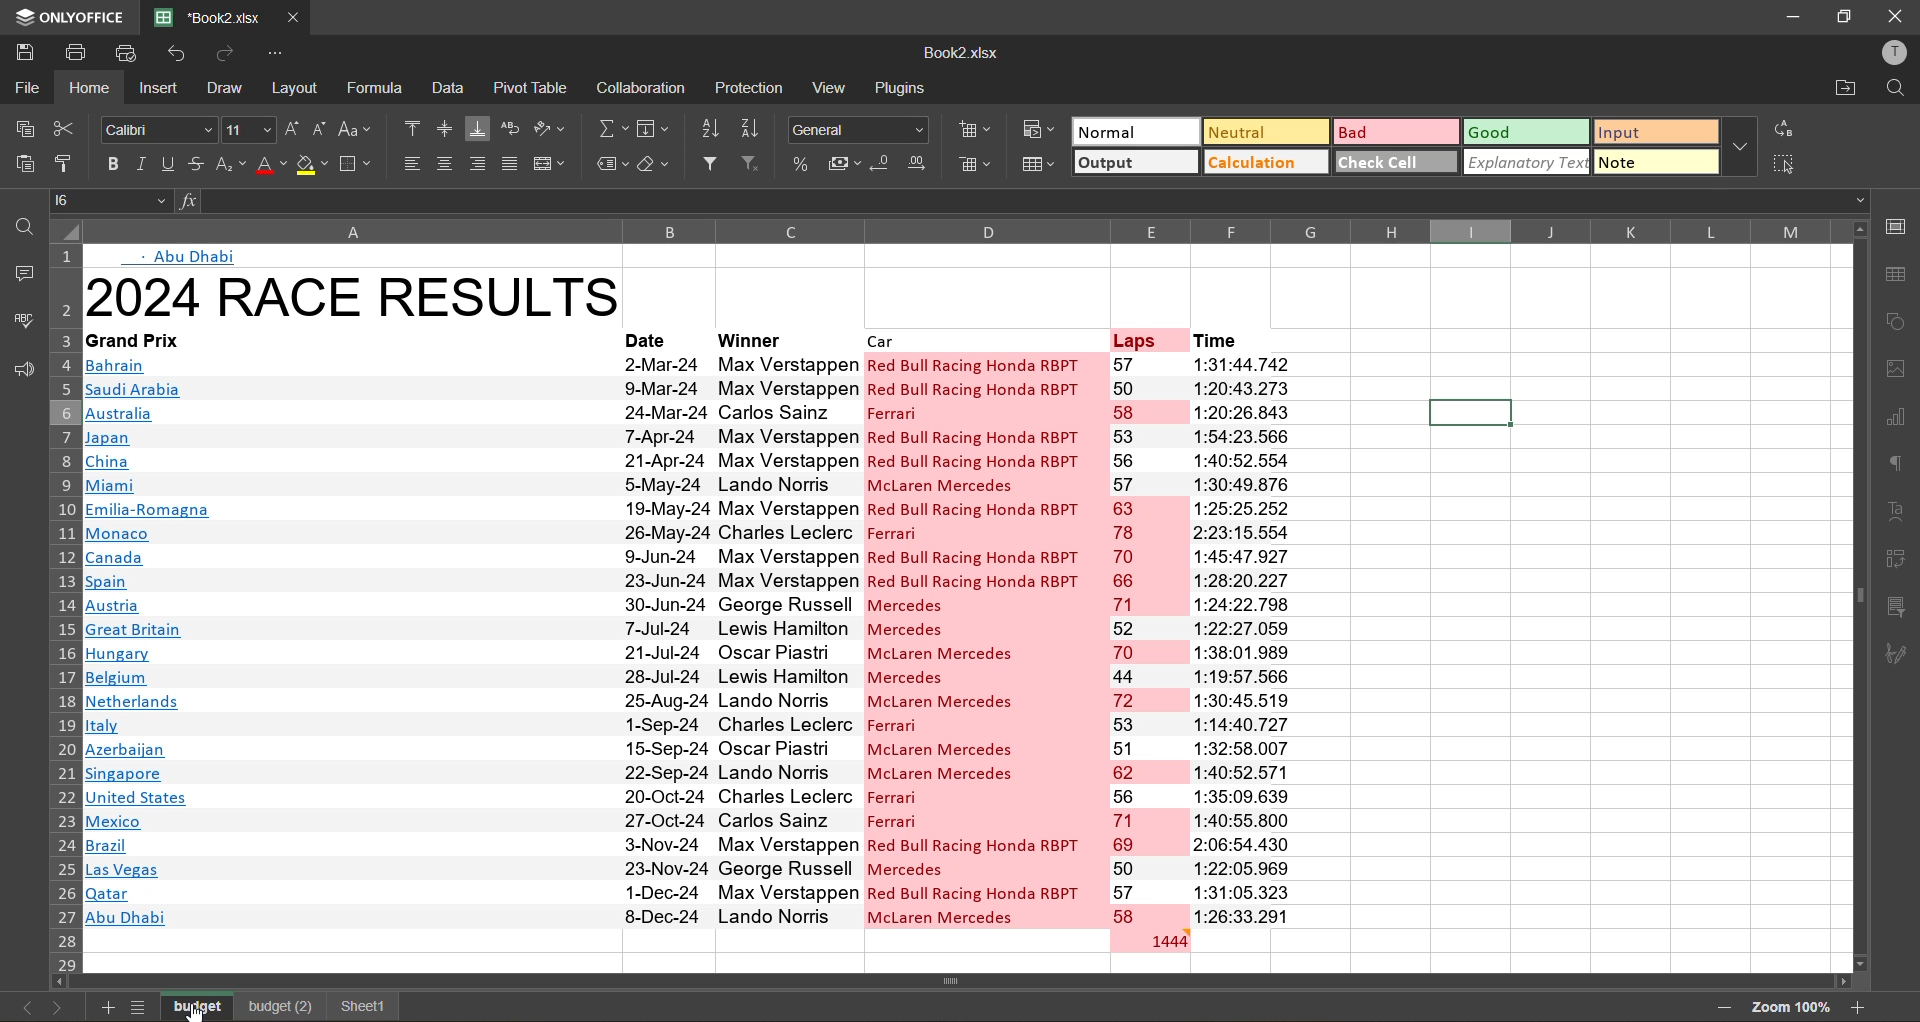 This screenshot has width=1920, height=1022. What do you see at coordinates (1133, 131) in the screenshot?
I see `normal` at bounding box center [1133, 131].